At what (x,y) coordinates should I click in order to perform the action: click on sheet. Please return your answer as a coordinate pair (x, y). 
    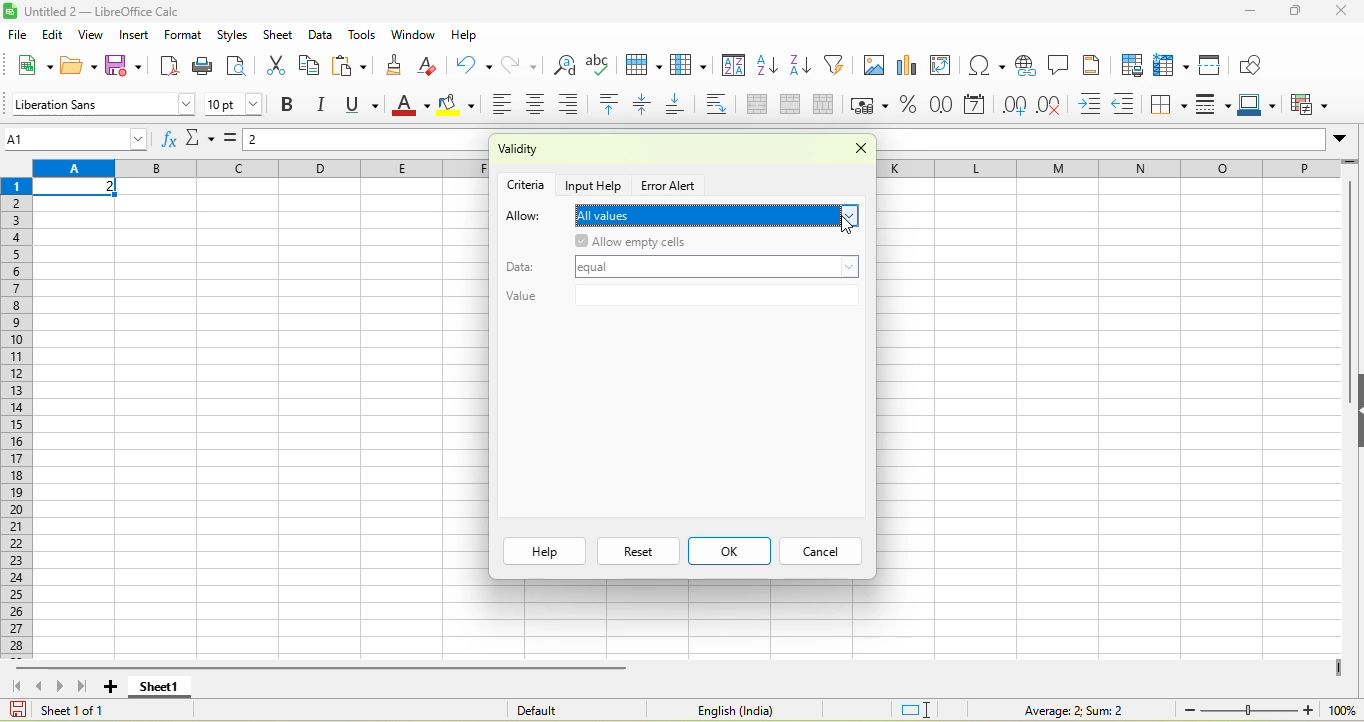
    Looking at the image, I should click on (278, 35).